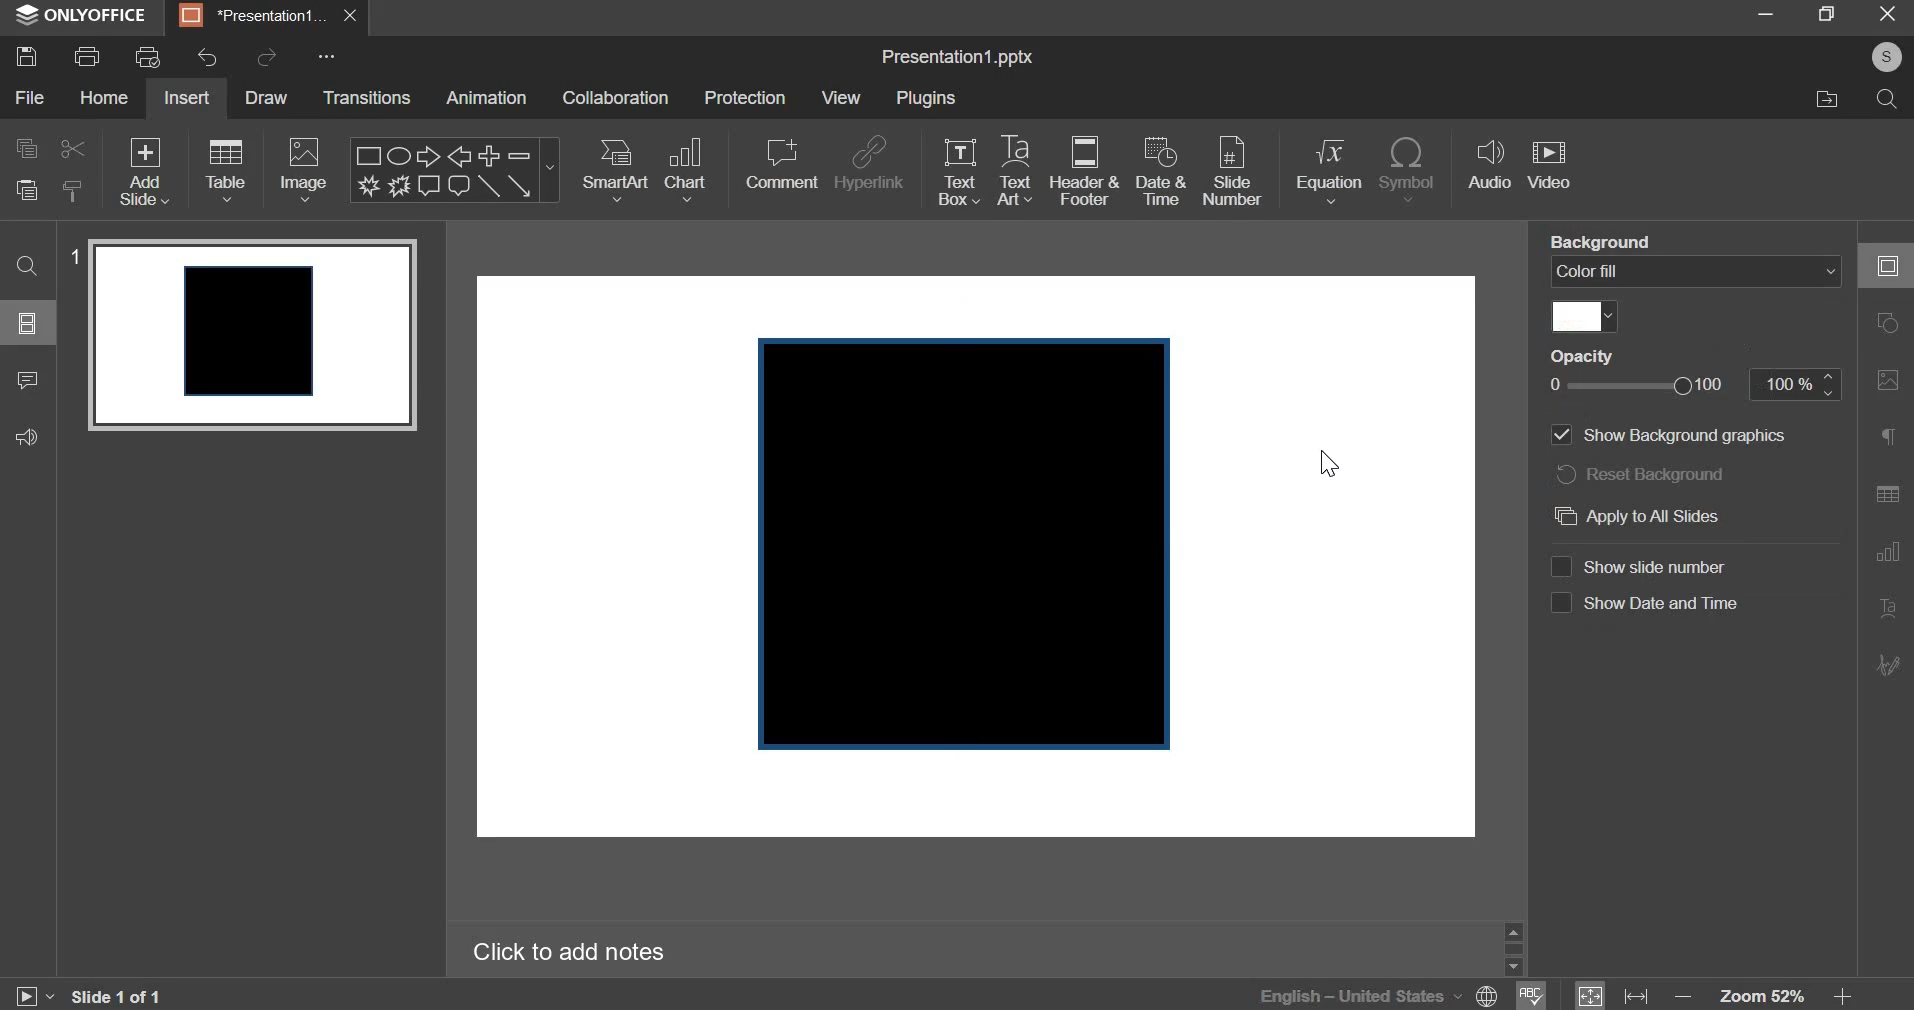 The image size is (1914, 1010). I want to click on More , so click(330, 58).